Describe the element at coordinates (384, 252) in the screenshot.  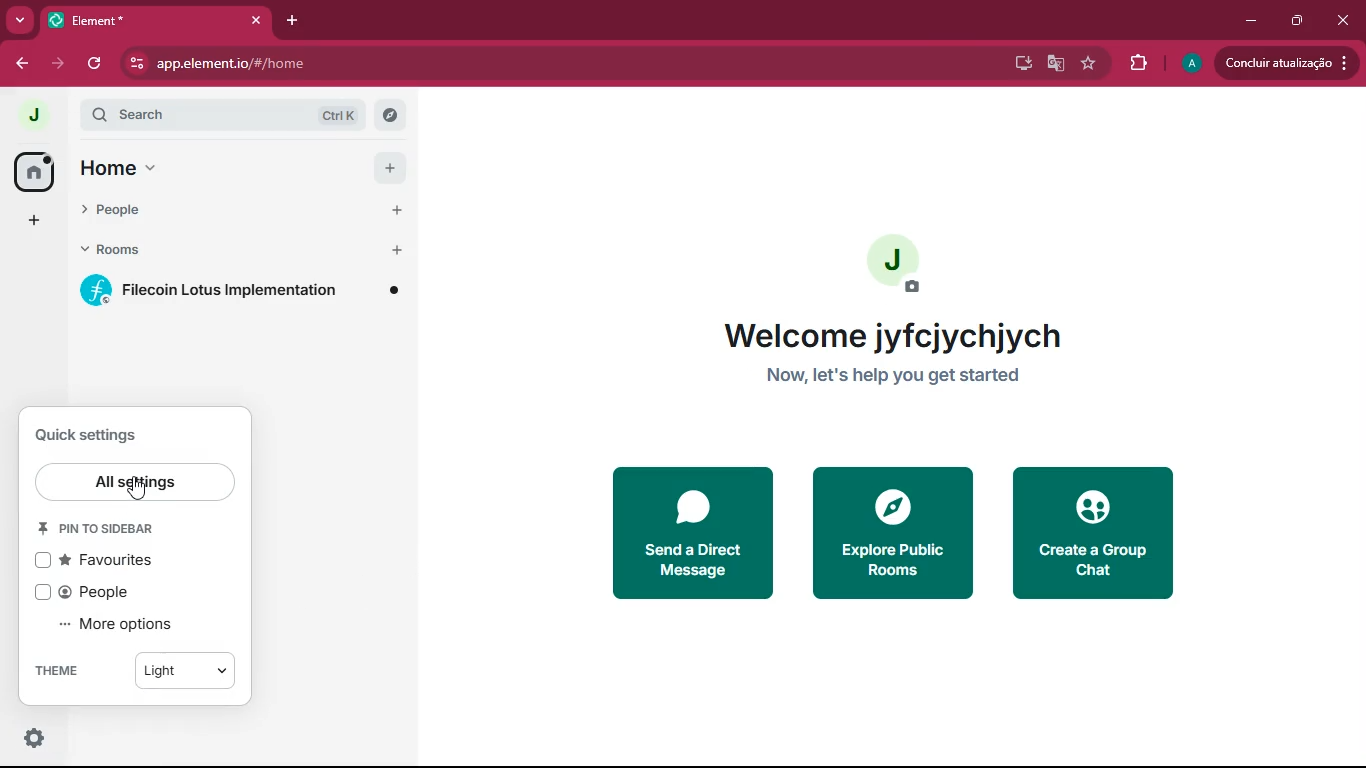
I see `add` at that location.